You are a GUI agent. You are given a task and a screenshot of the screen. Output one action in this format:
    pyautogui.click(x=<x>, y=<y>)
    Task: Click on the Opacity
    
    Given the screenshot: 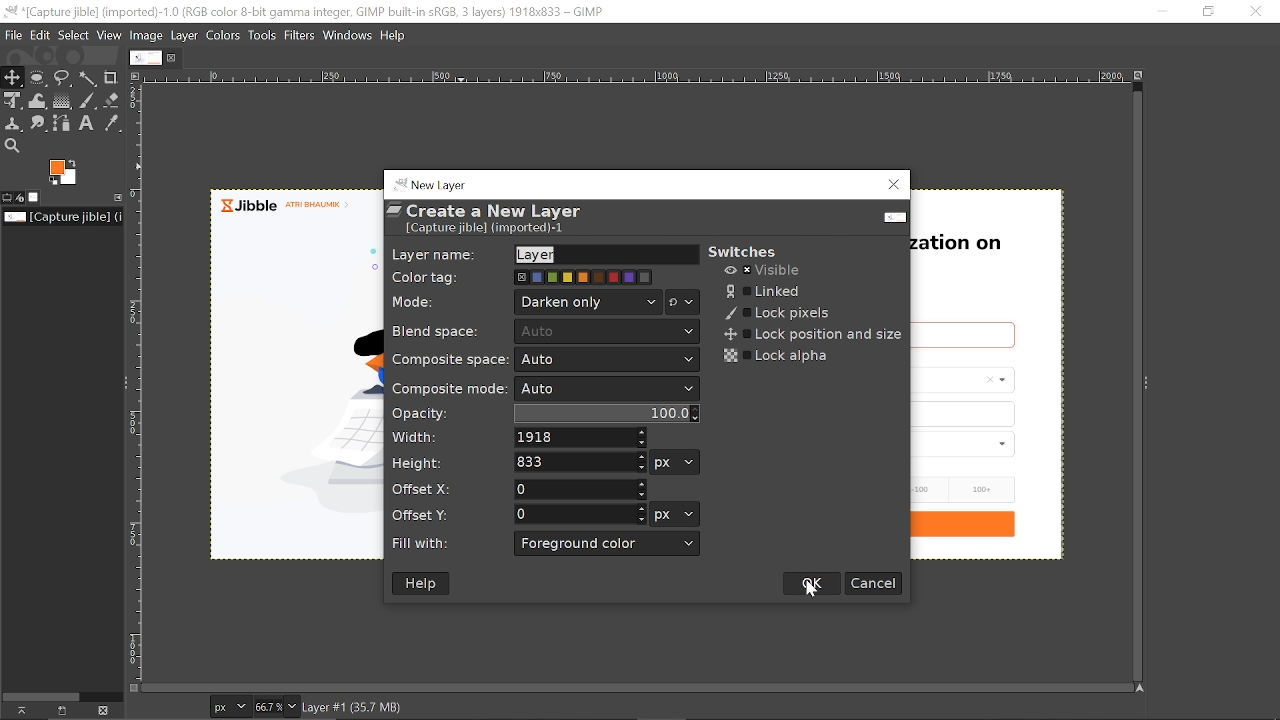 What is the action you would take?
    pyautogui.click(x=608, y=415)
    